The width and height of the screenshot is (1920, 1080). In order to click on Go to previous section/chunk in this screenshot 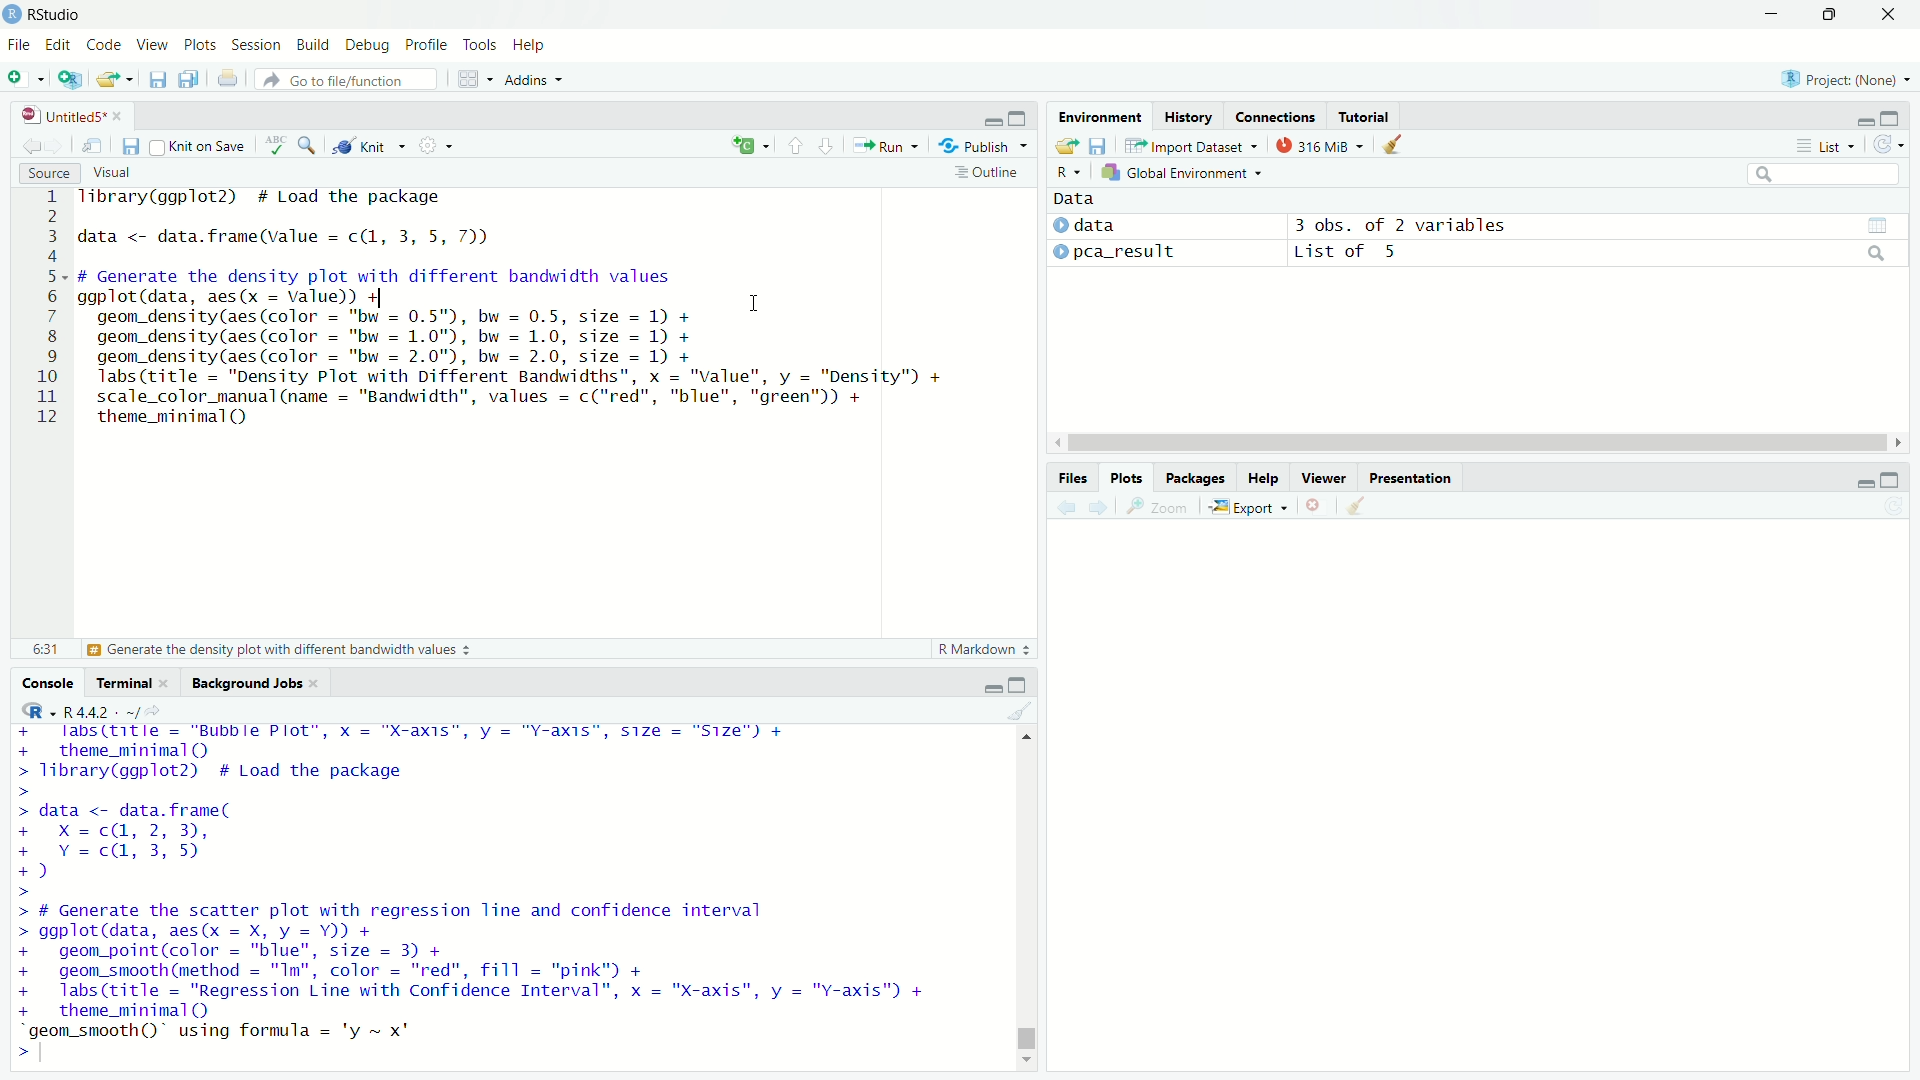, I will do `click(794, 144)`.